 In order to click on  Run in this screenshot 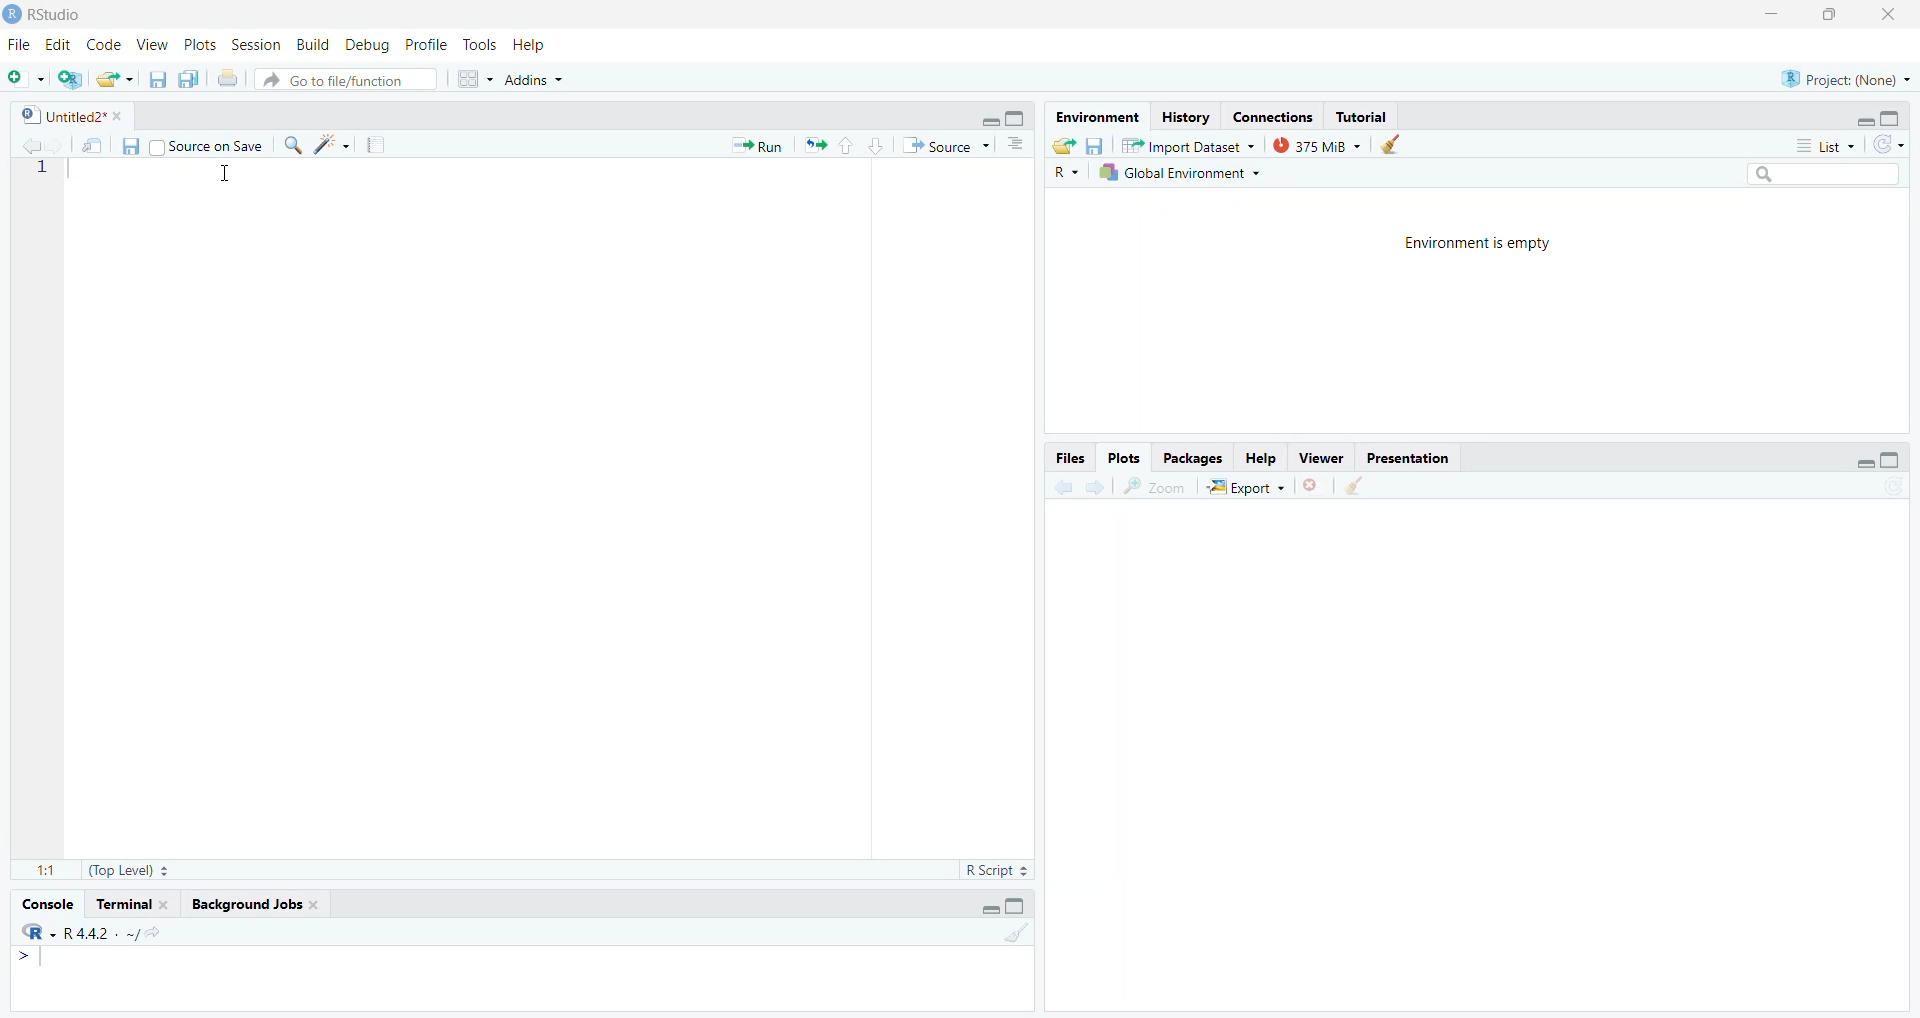, I will do `click(757, 148)`.